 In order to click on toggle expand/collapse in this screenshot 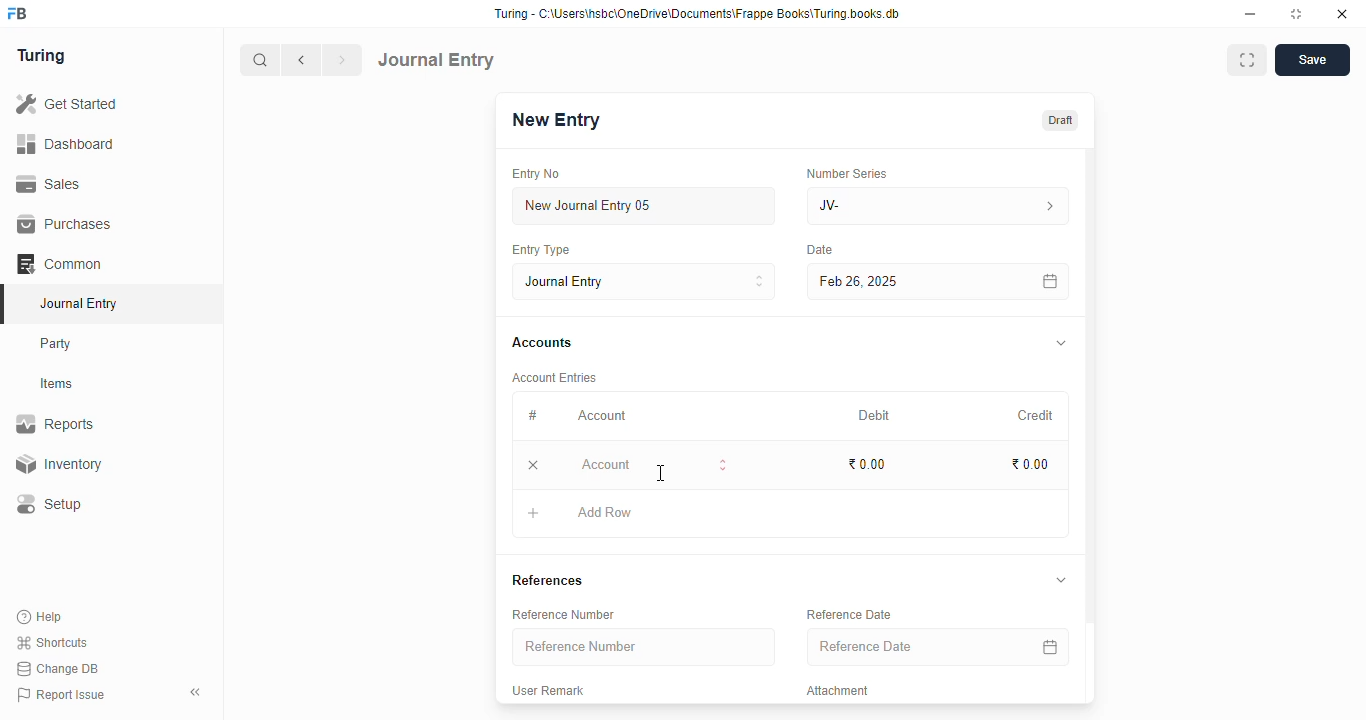, I will do `click(1061, 580)`.